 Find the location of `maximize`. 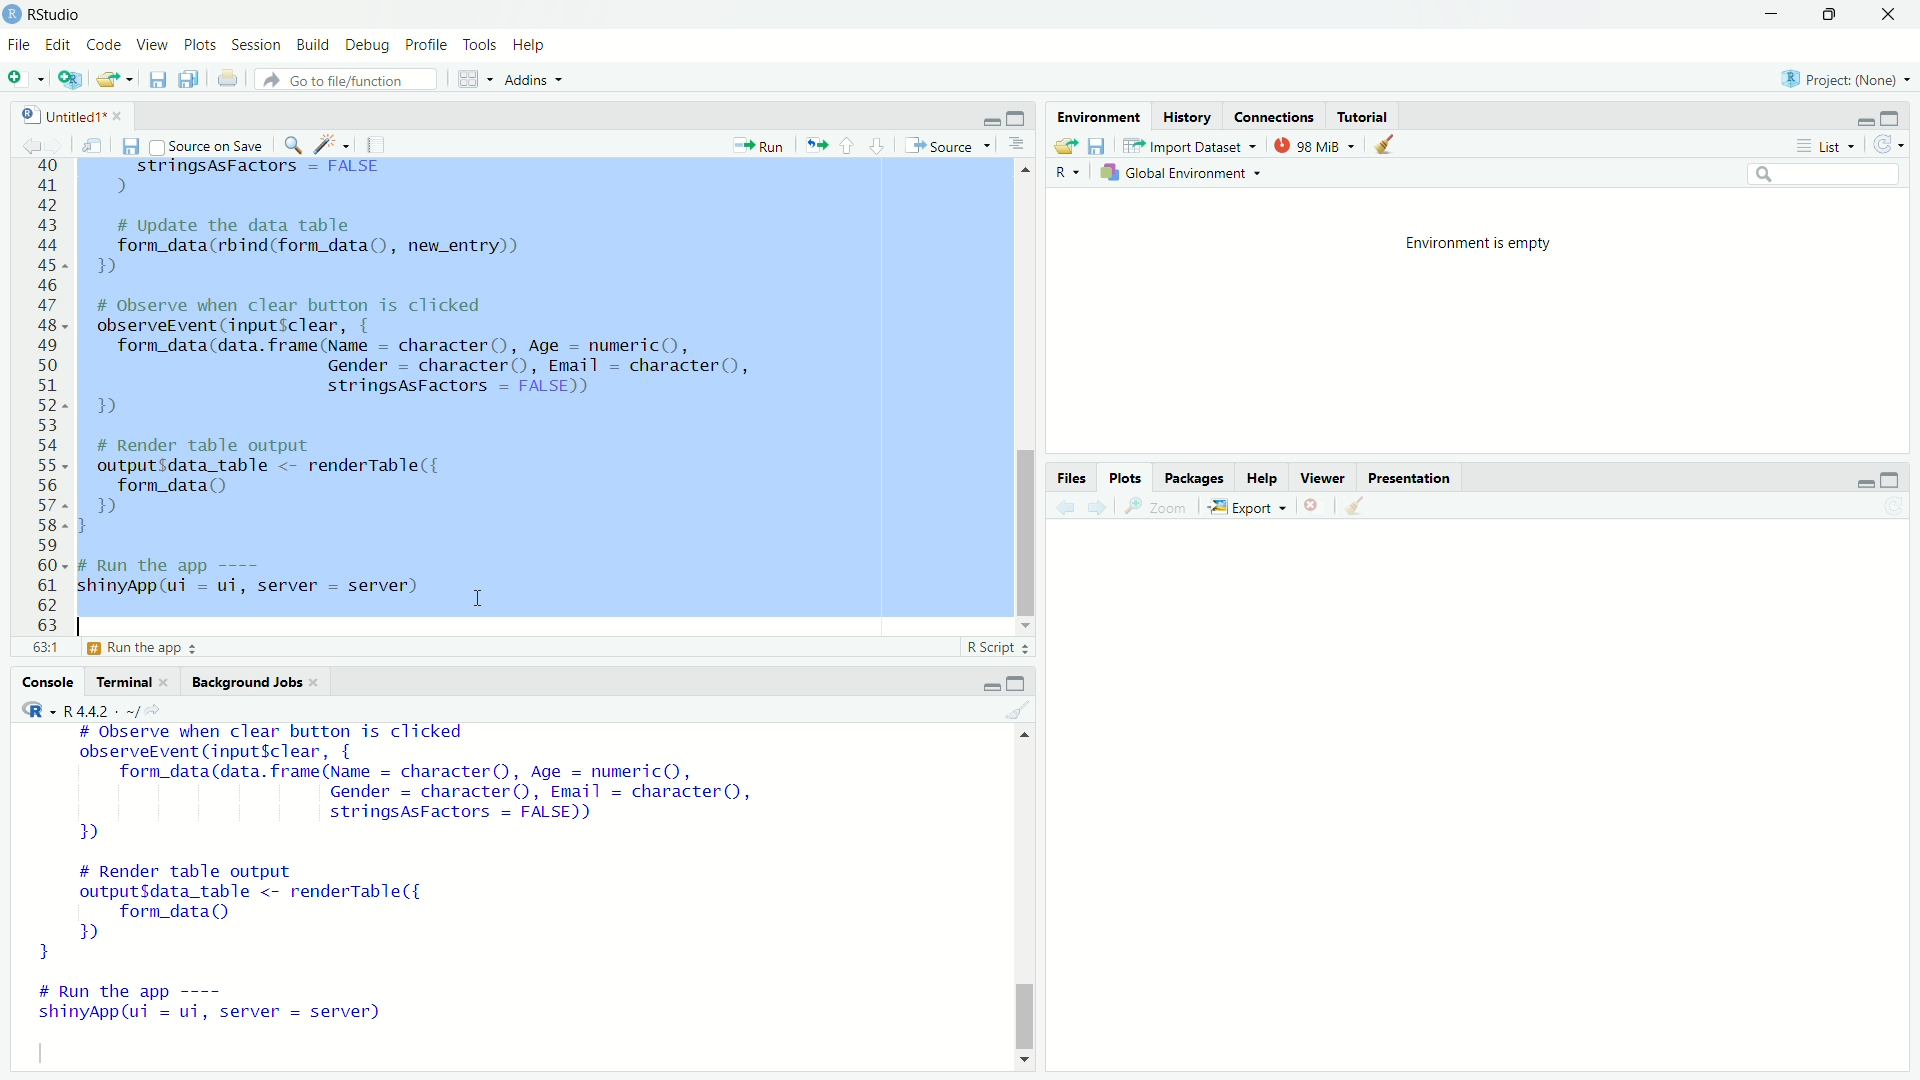

maximize is located at coordinates (1022, 119).